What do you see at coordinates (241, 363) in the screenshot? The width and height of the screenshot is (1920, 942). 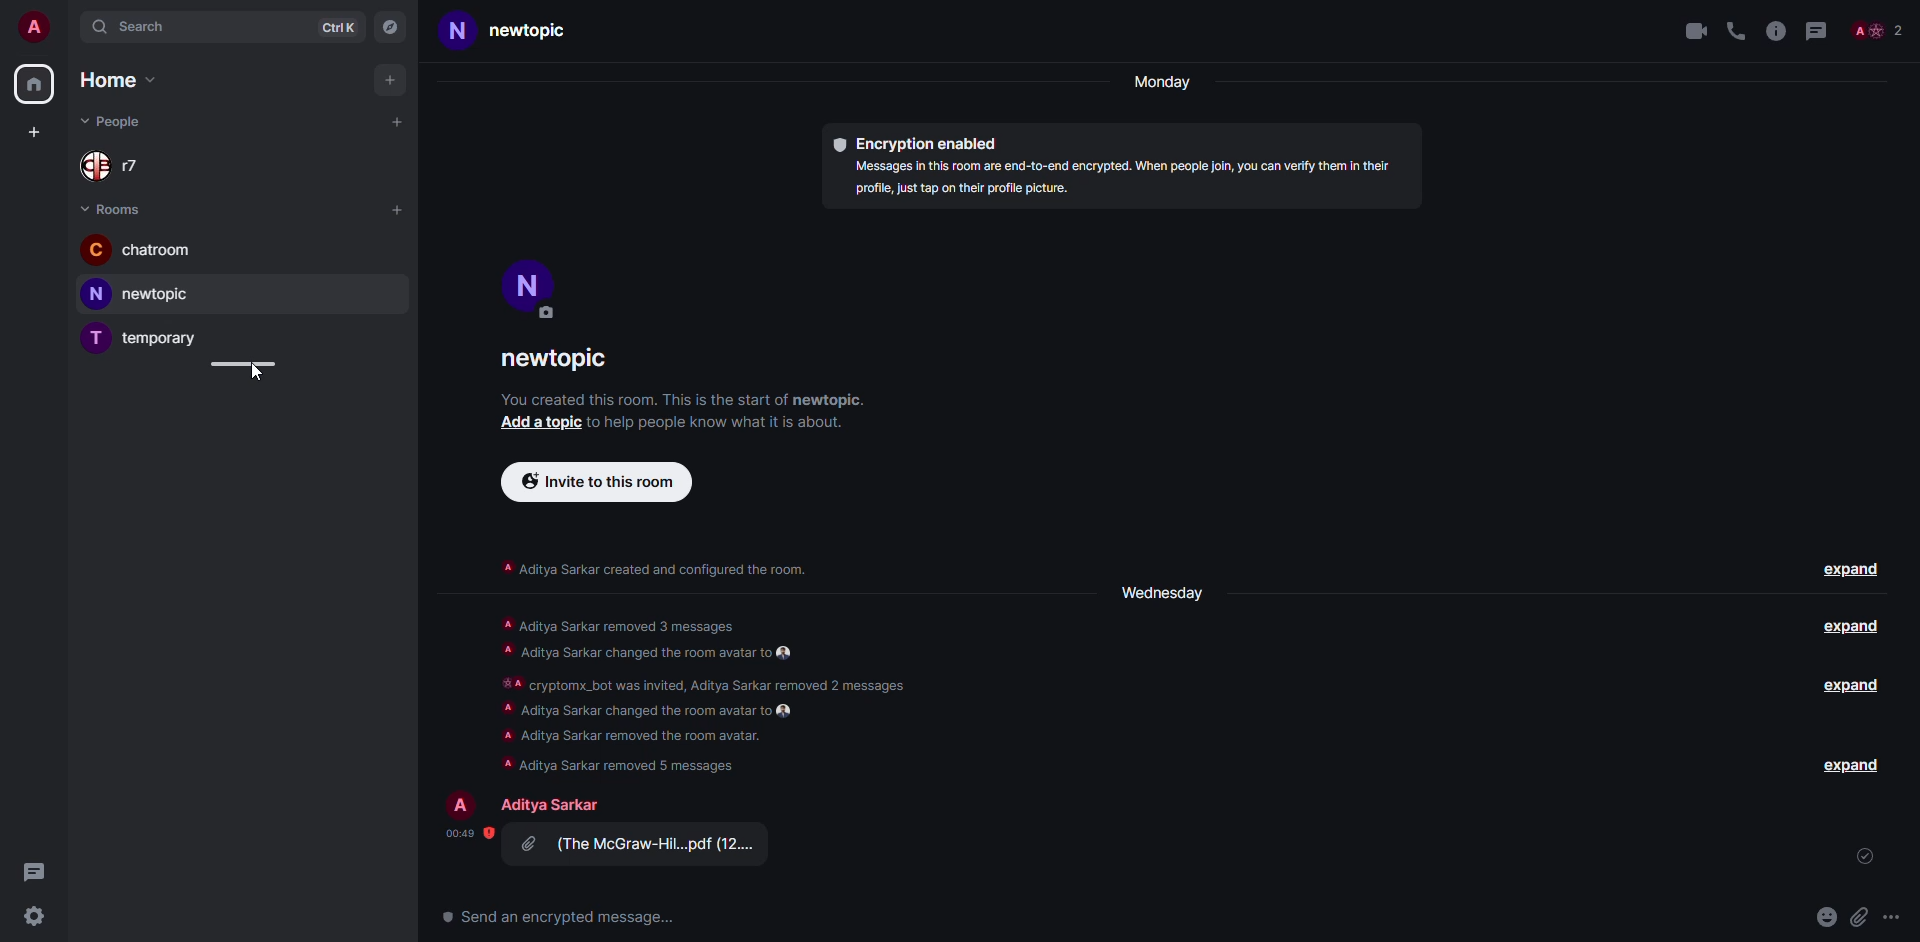 I see `adjust` at bounding box center [241, 363].